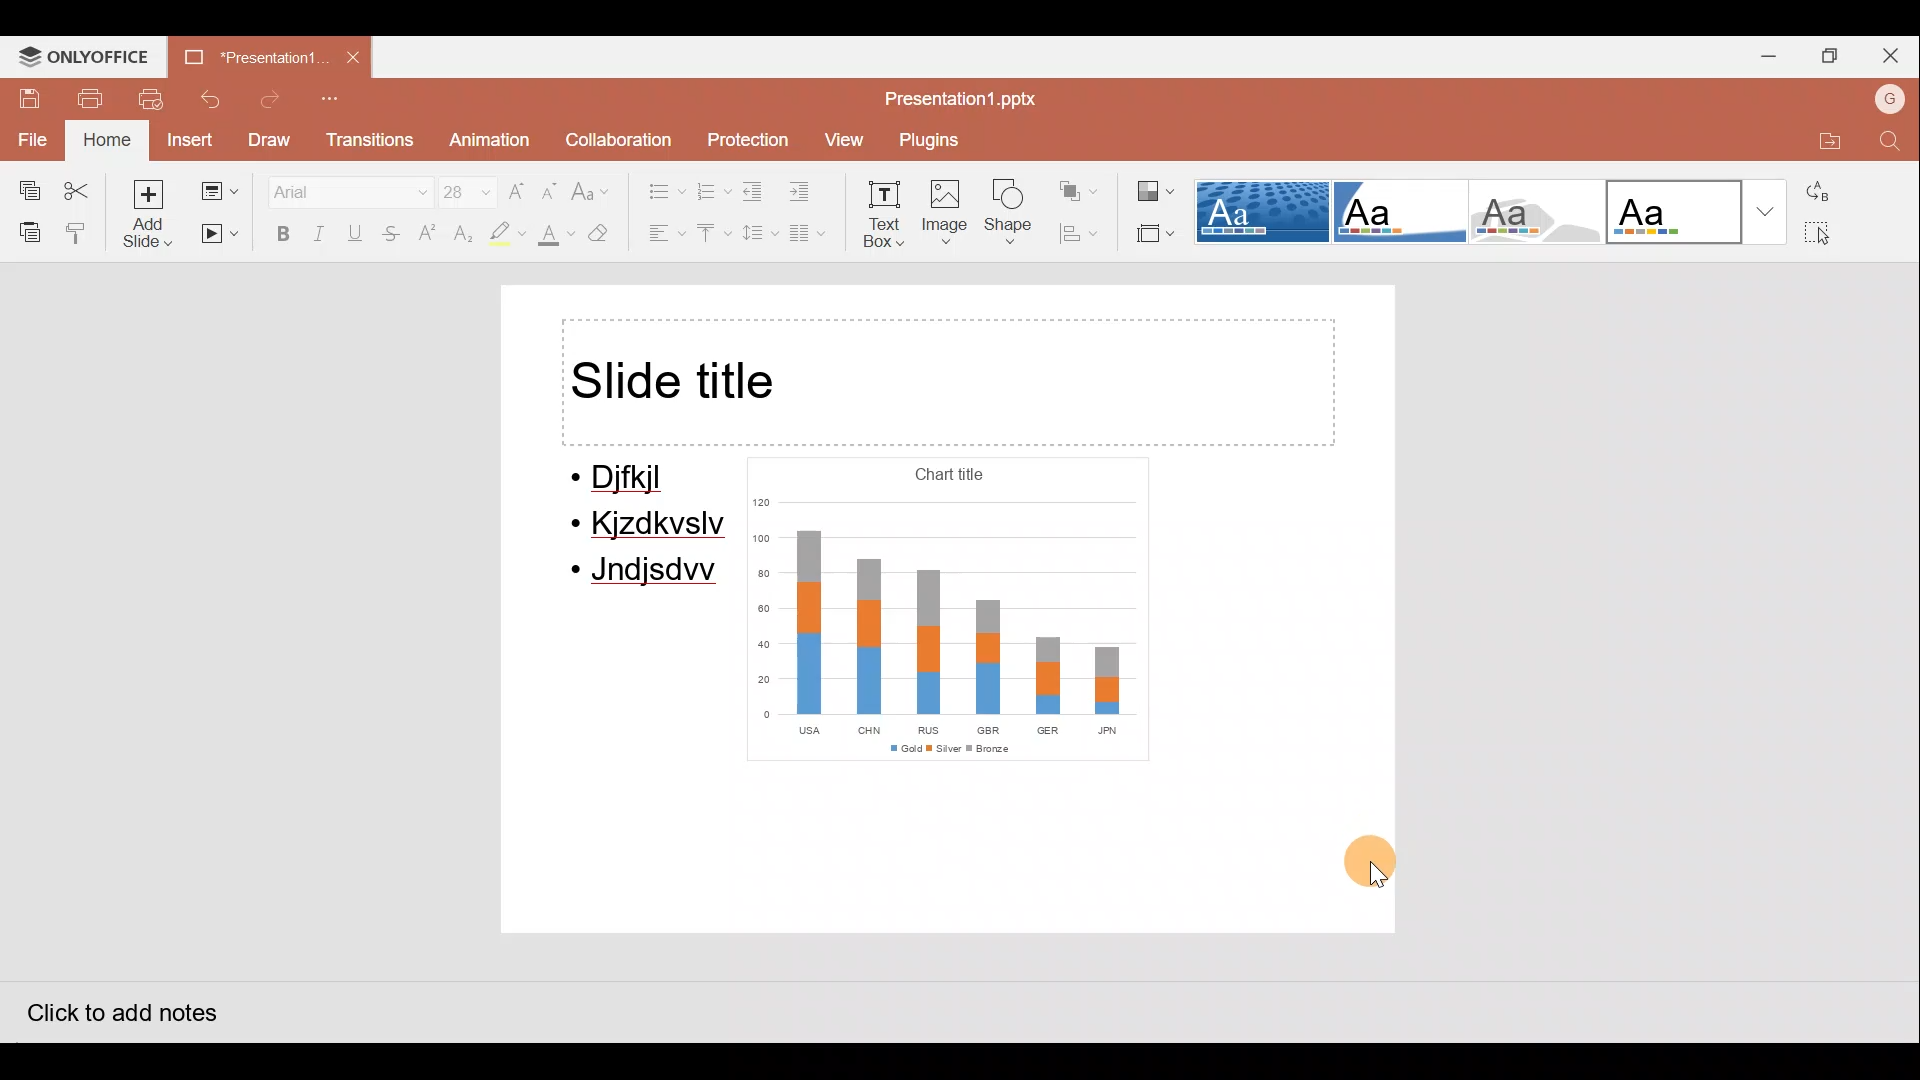 Image resolution: width=1920 pixels, height=1080 pixels. What do you see at coordinates (1530, 214) in the screenshot?
I see `Turtle` at bounding box center [1530, 214].